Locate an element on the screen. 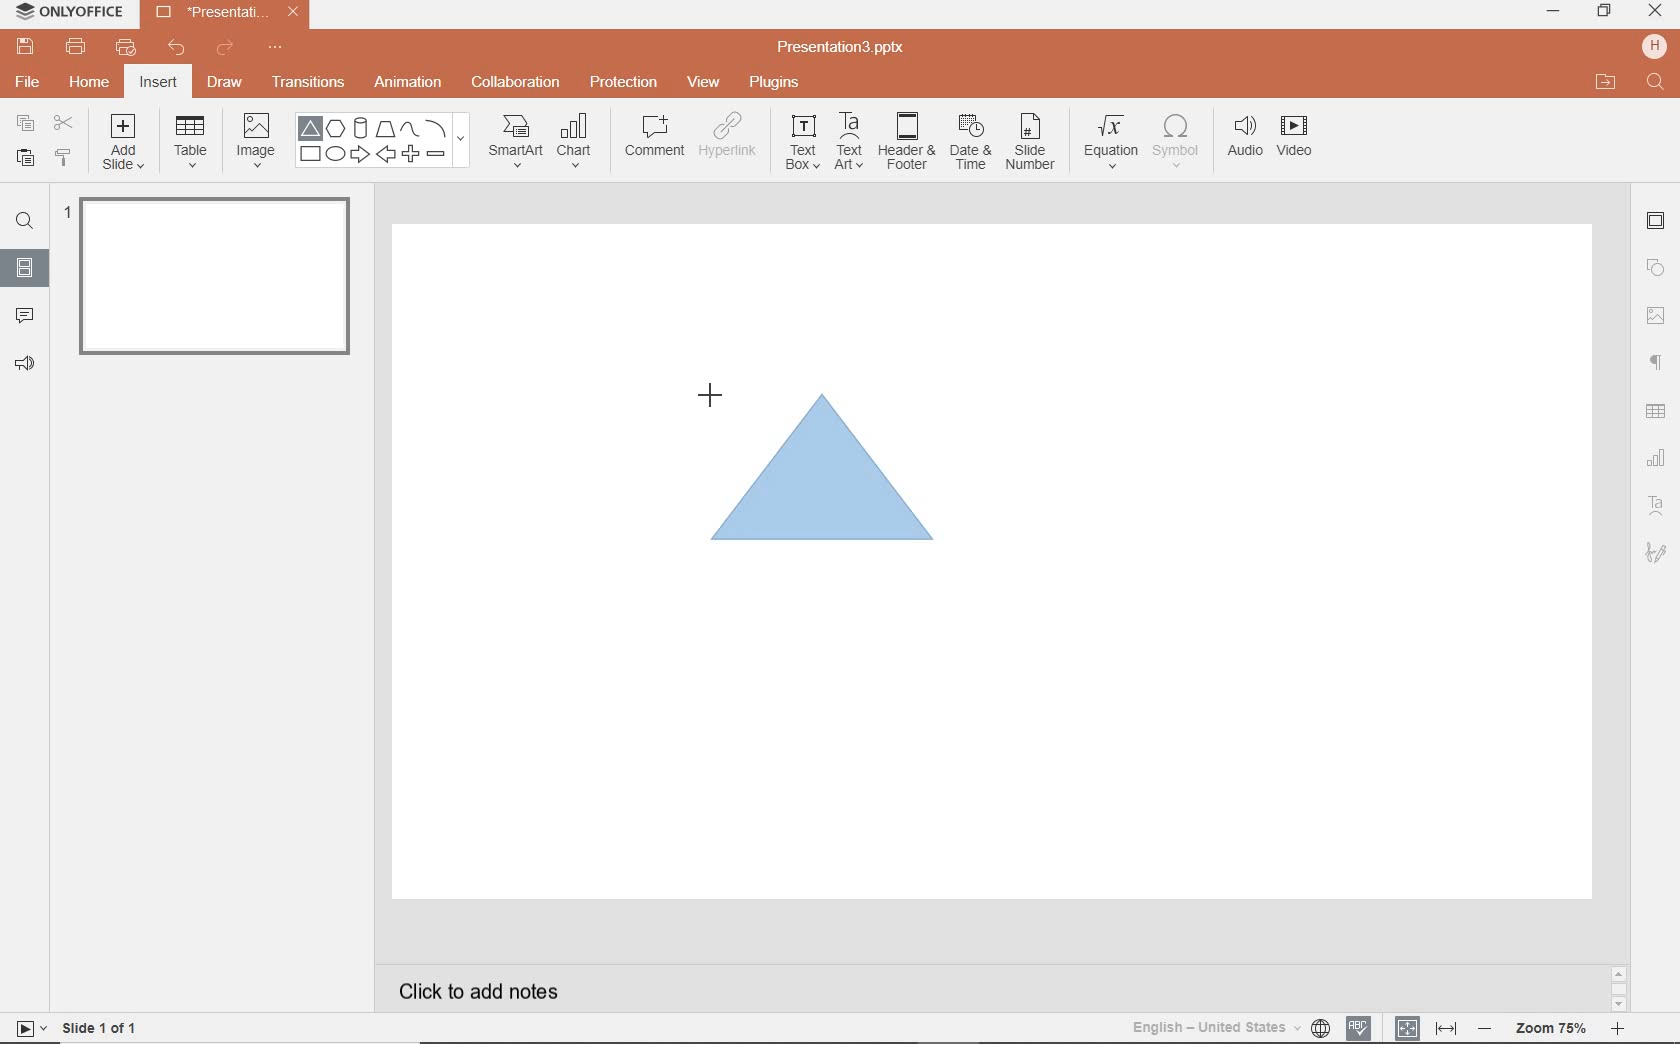  SYMBOL is located at coordinates (1179, 137).